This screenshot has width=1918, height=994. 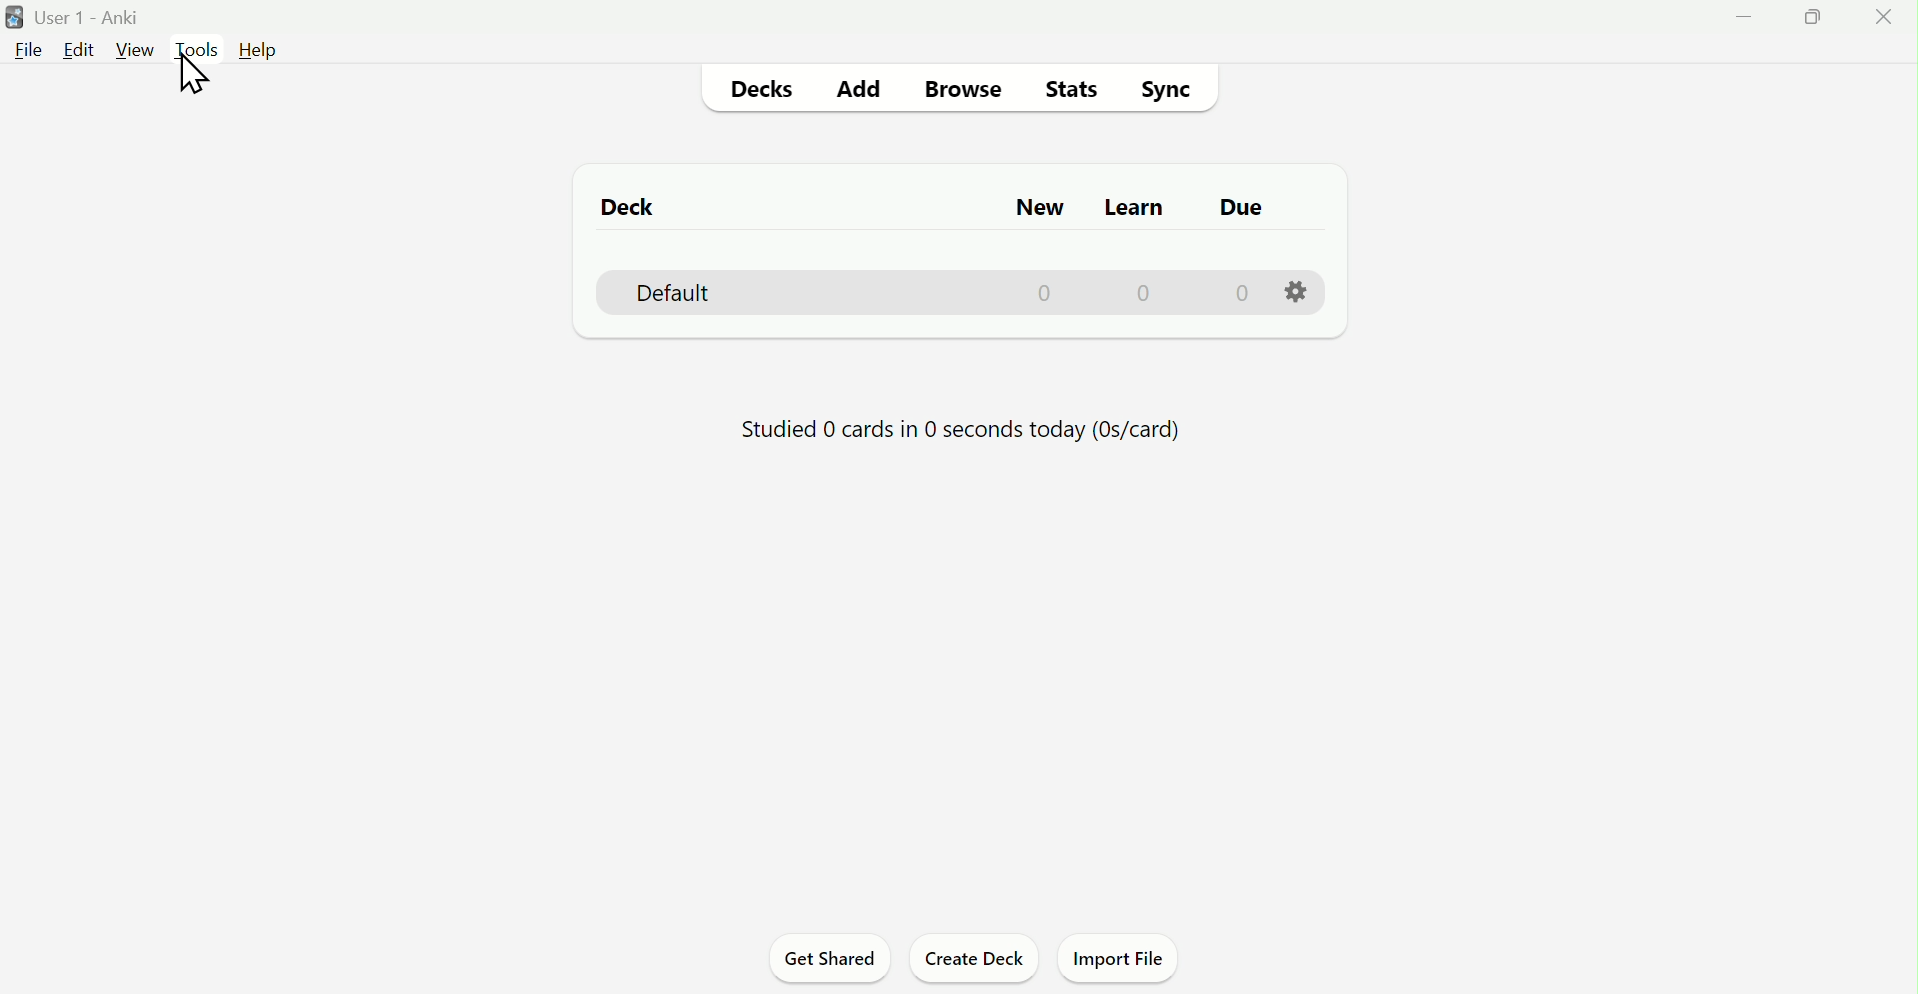 What do you see at coordinates (136, 50) in the screenshot?
I see `View` at bounding box center [136, 50].